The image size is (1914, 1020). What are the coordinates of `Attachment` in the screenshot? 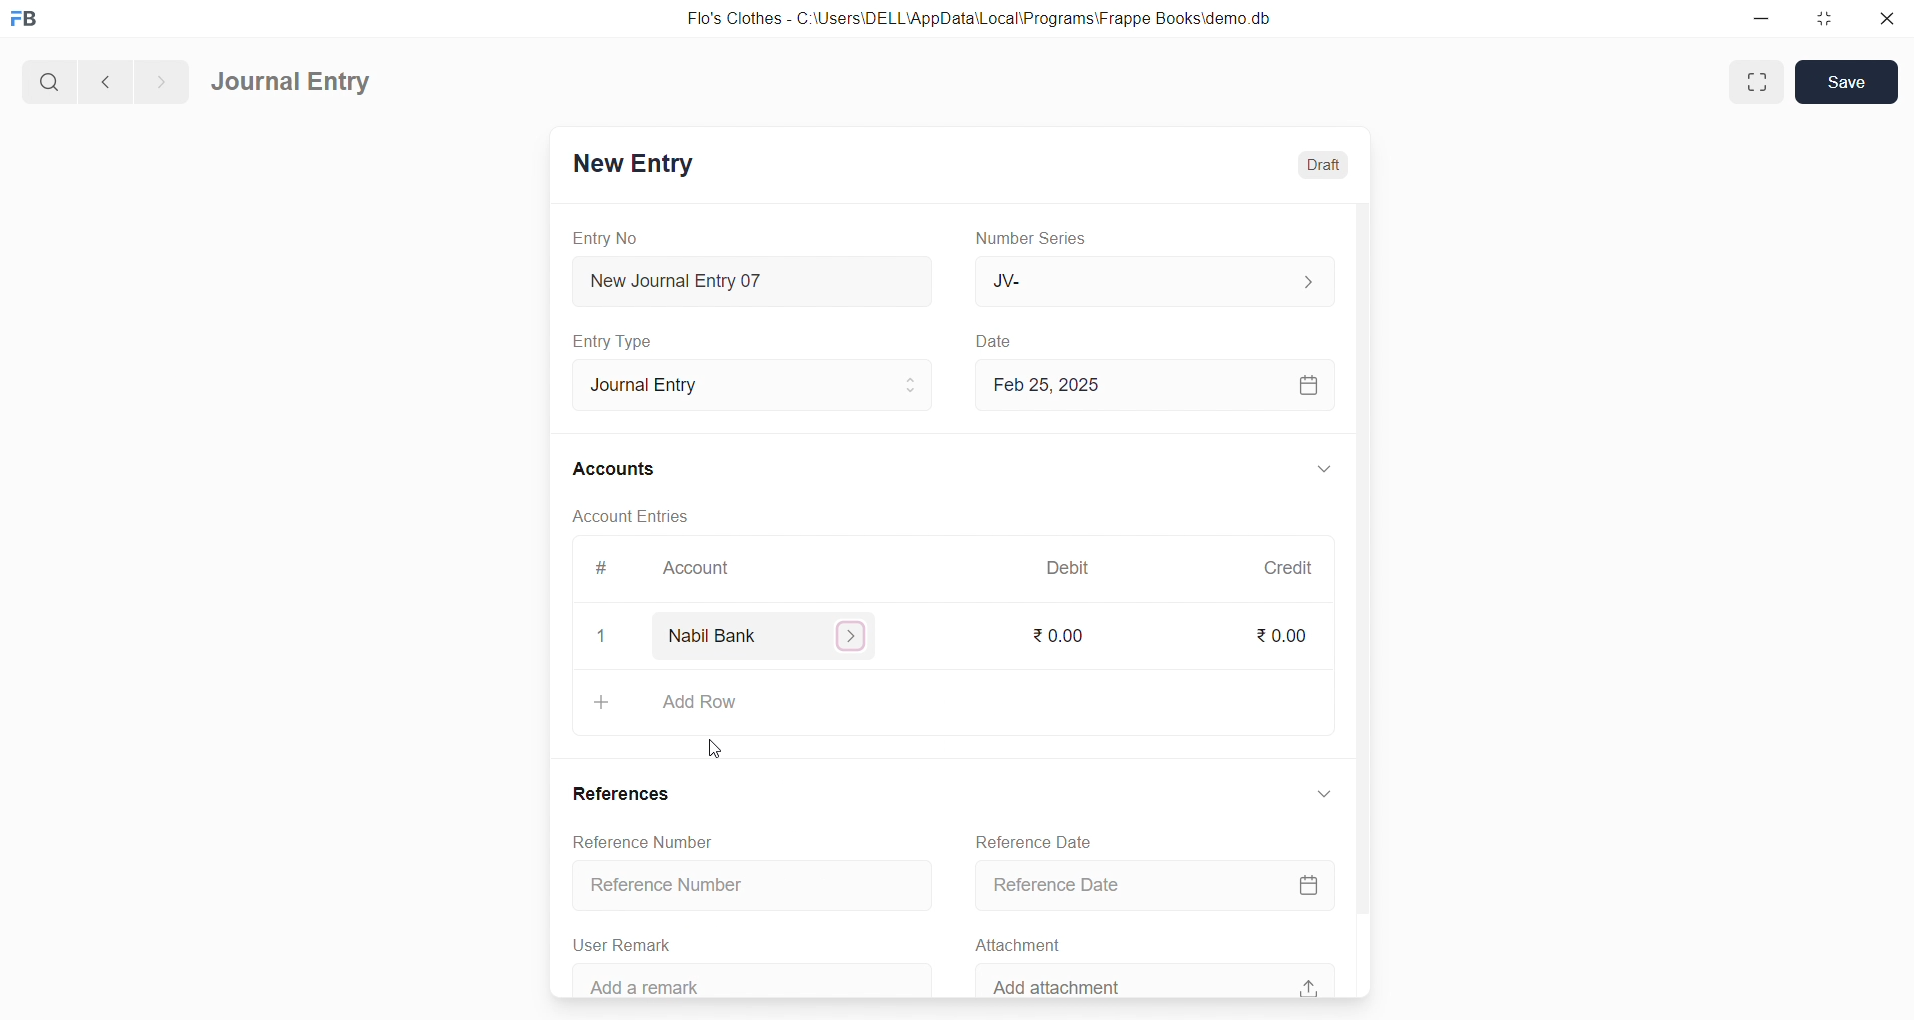 It's located at (1019, 943).